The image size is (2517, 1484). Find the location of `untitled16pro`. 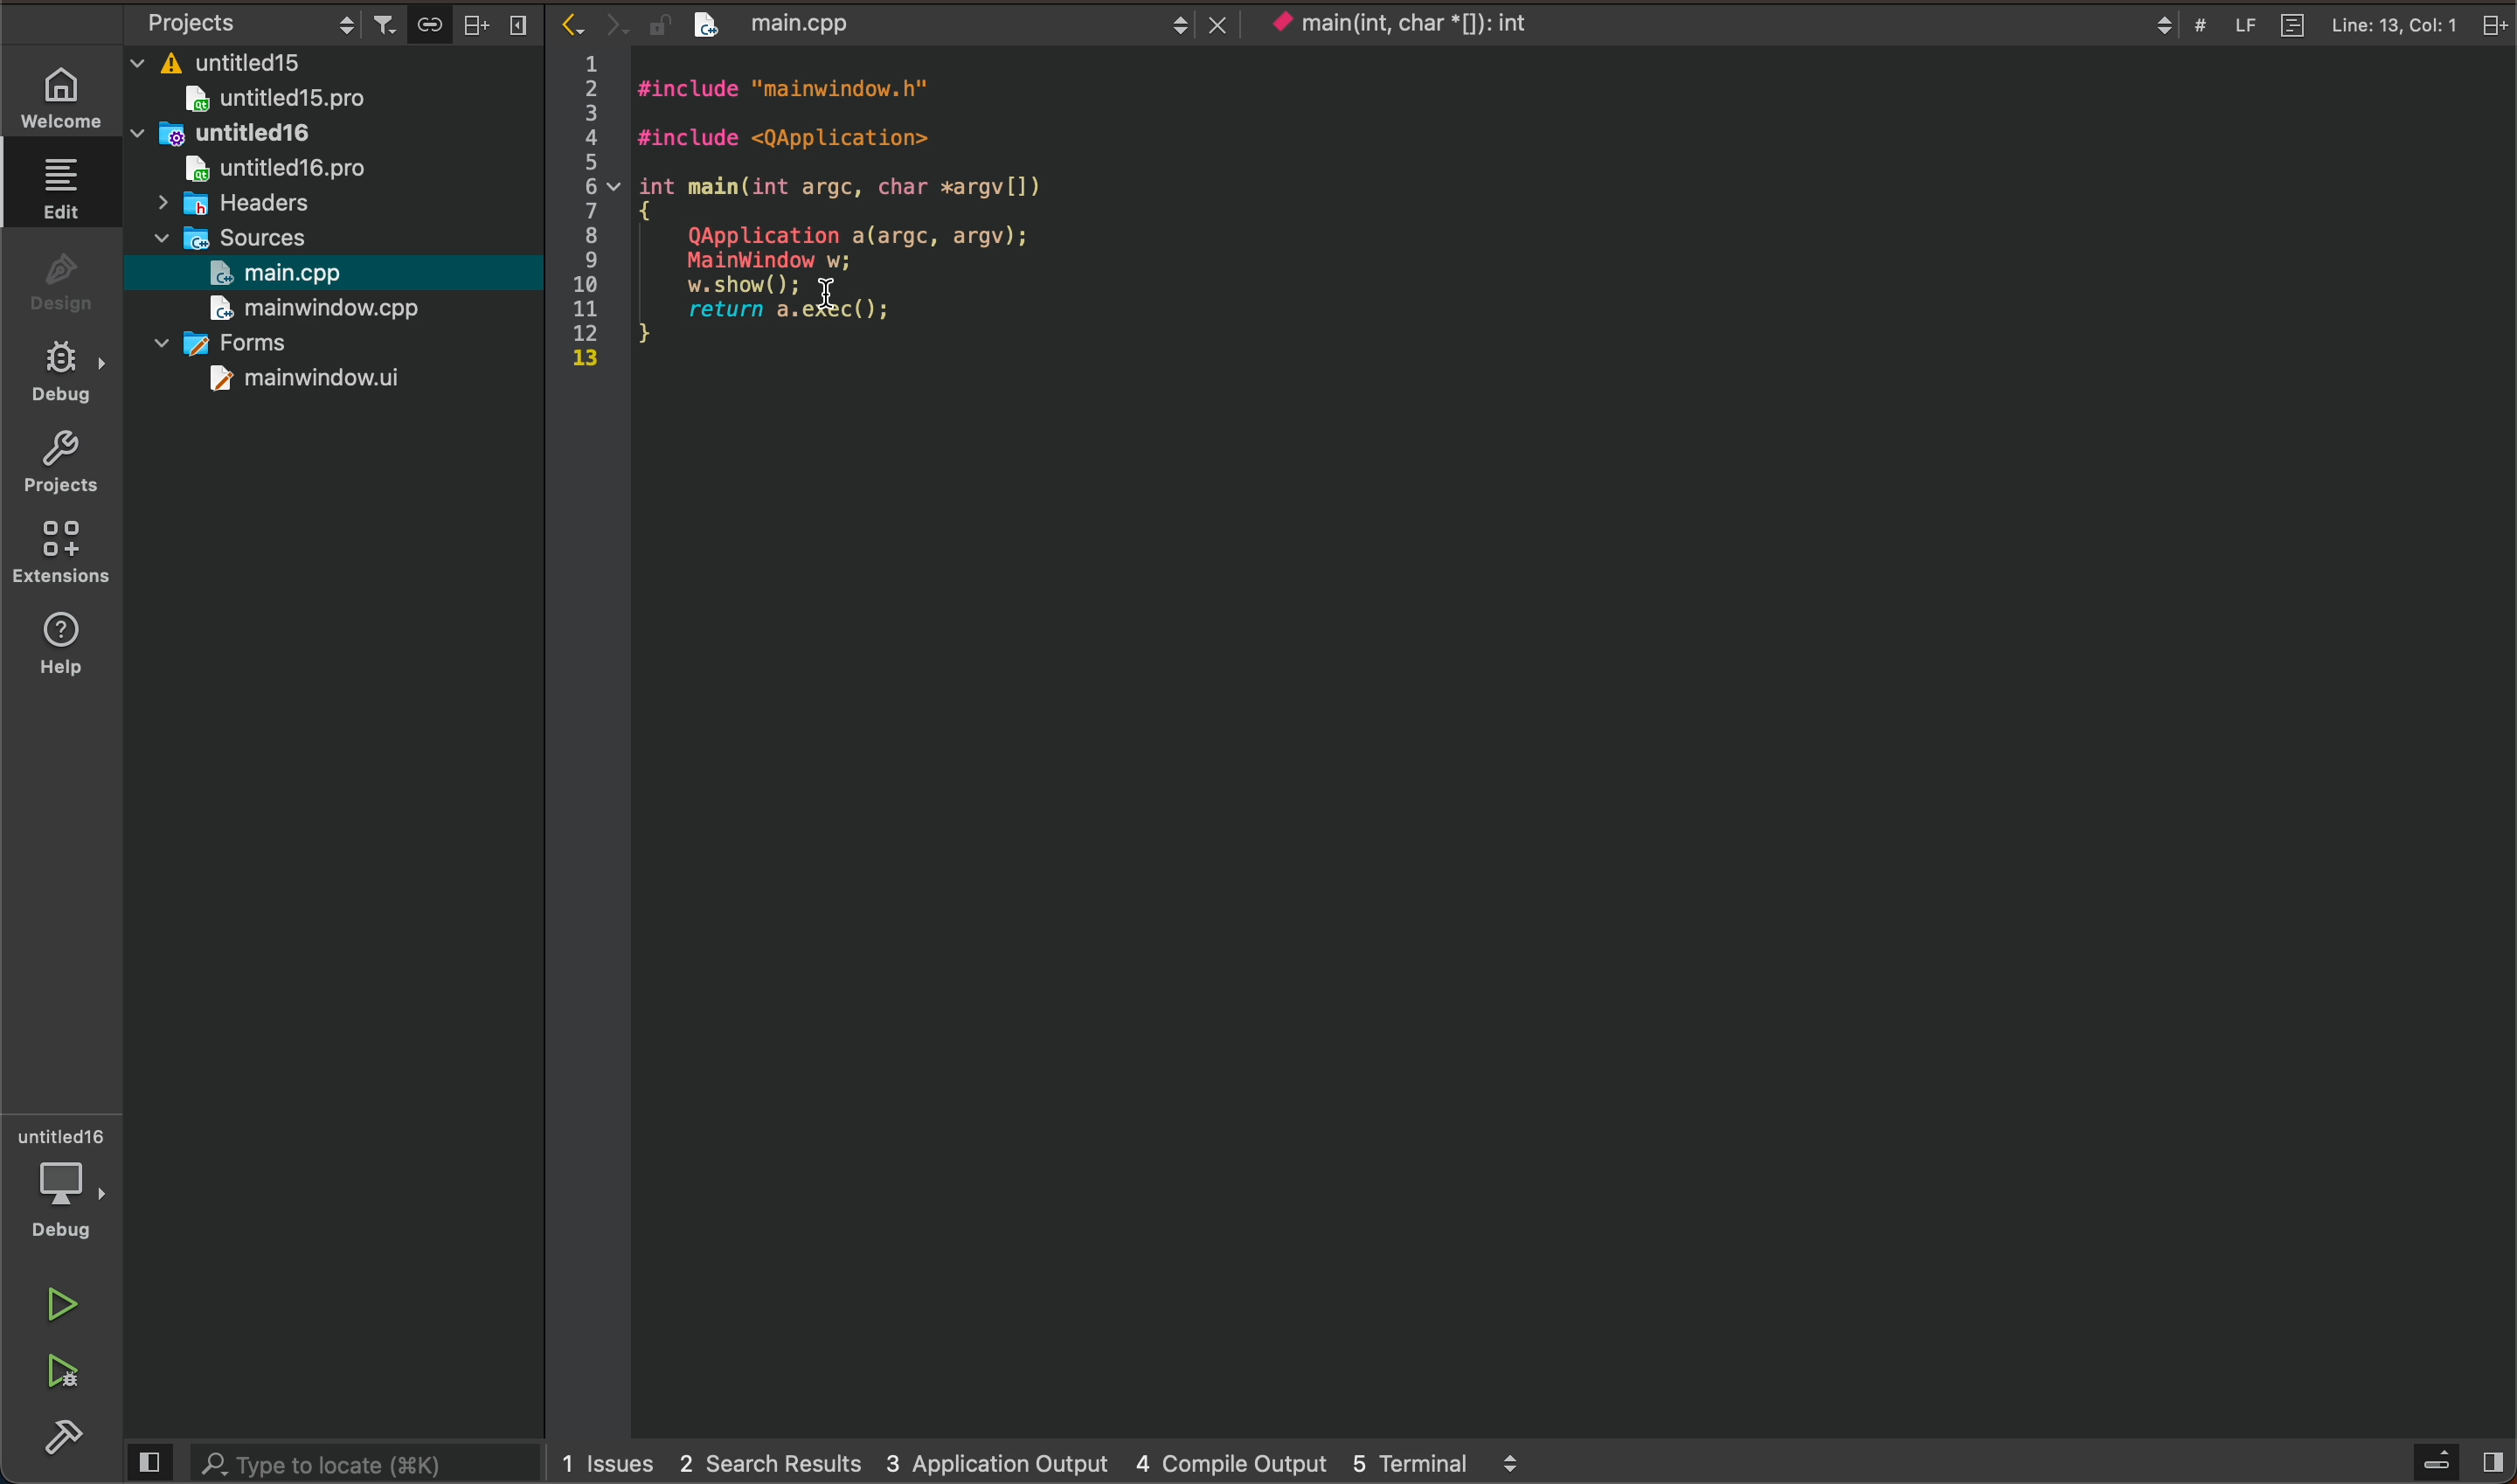

untitled16pro is located at coordinates (281, 167).